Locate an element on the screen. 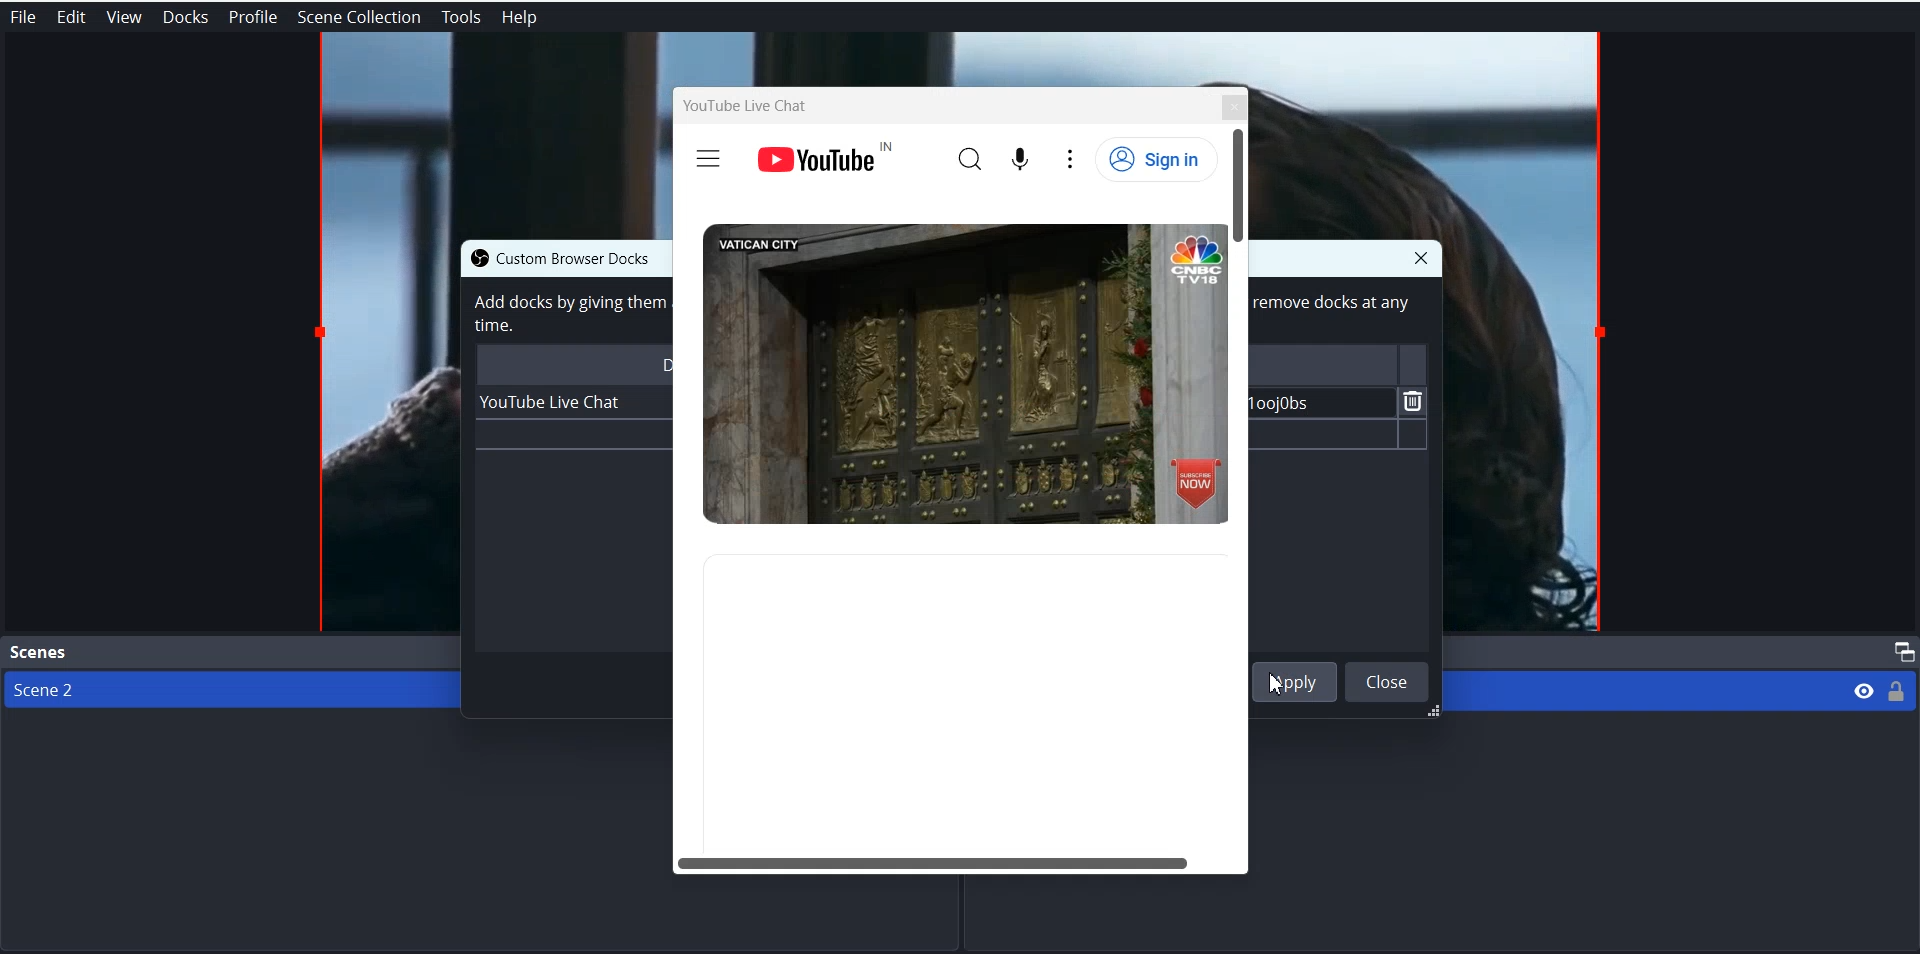 The image size is (1920, 954). Help is located at coordinates (520, 18).